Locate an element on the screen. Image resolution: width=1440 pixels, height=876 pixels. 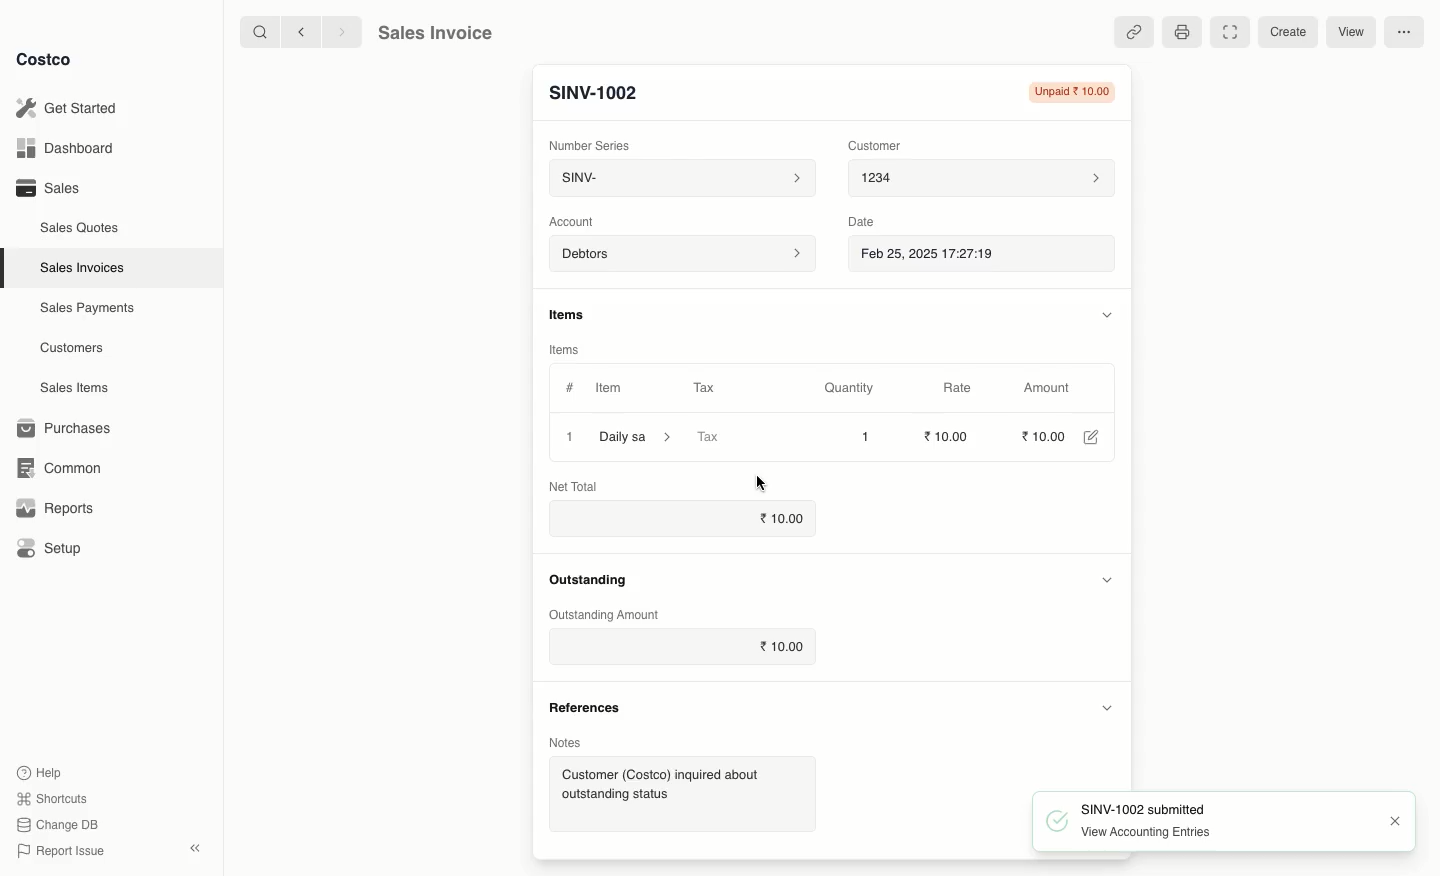
10.00 is located at coordinates (784, 648).